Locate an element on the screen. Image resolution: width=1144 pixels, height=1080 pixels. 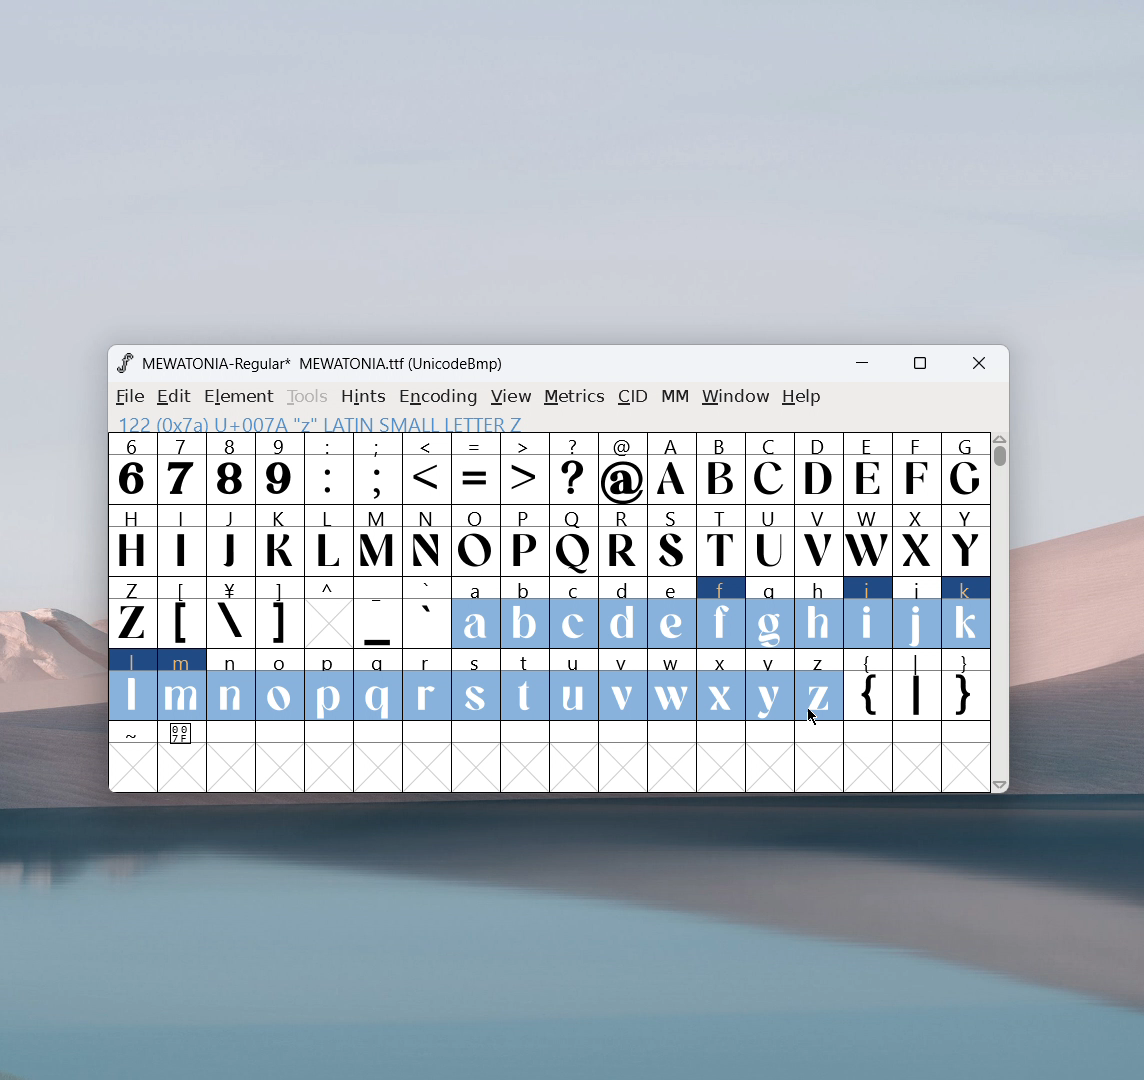
O is located at coordinates (476, 540).